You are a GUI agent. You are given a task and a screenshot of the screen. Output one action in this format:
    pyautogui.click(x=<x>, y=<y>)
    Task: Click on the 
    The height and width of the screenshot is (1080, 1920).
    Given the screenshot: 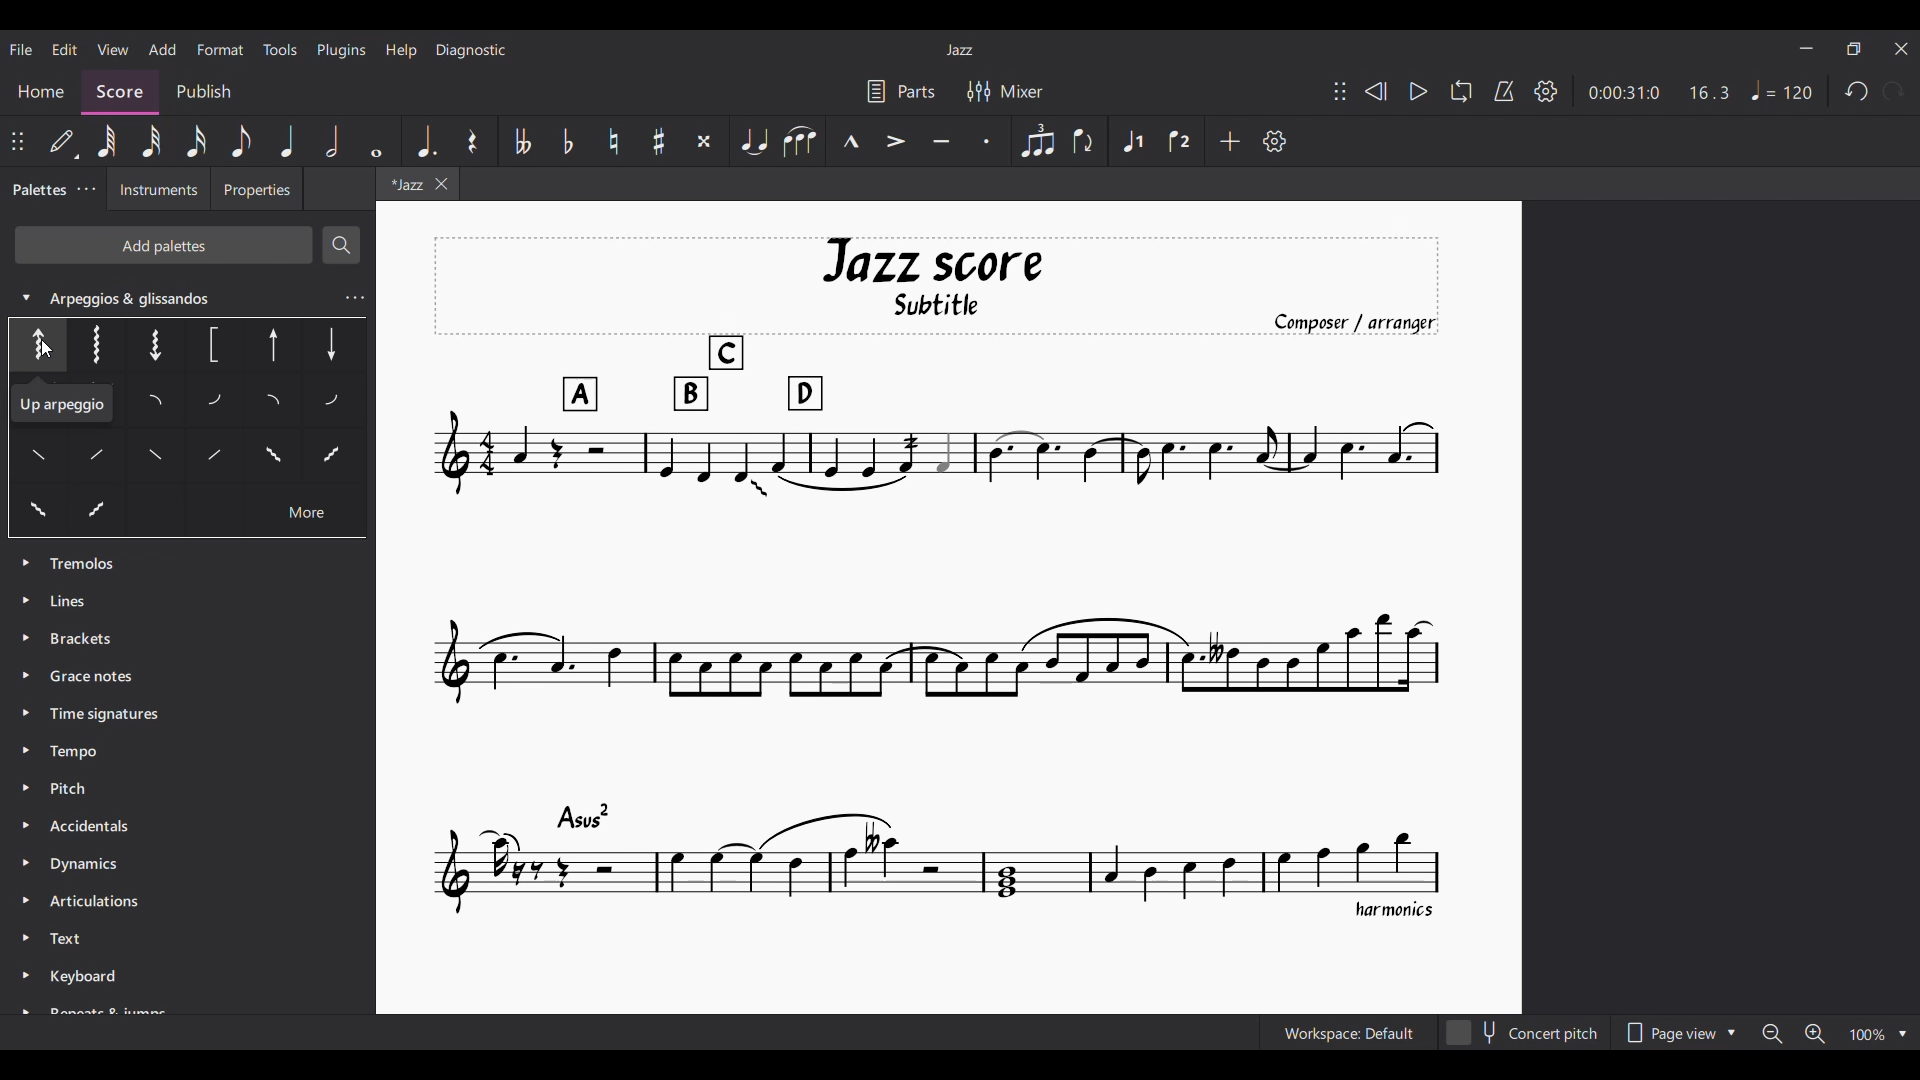 What is the action you would take?
    pyautogui.click(x=212, y=403)
    